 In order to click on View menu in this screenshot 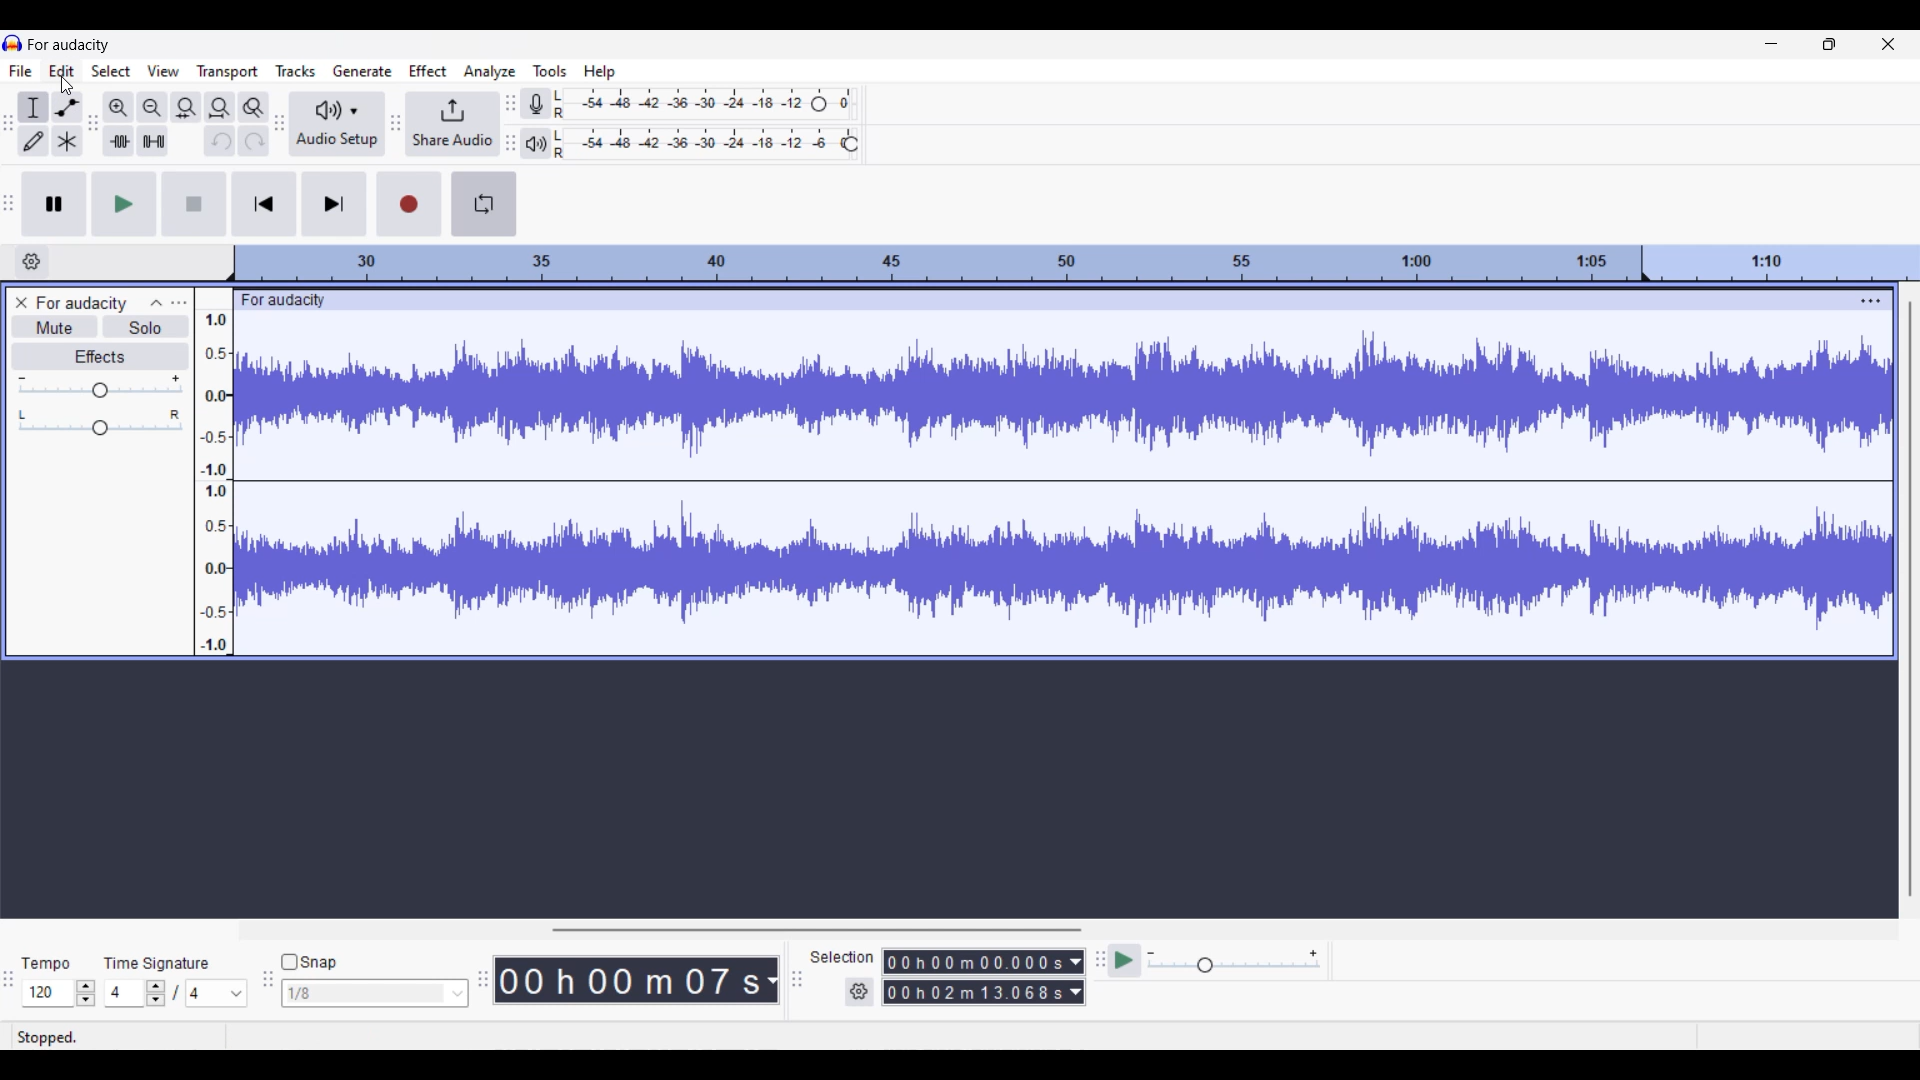, I will do `click(163, 70)`.